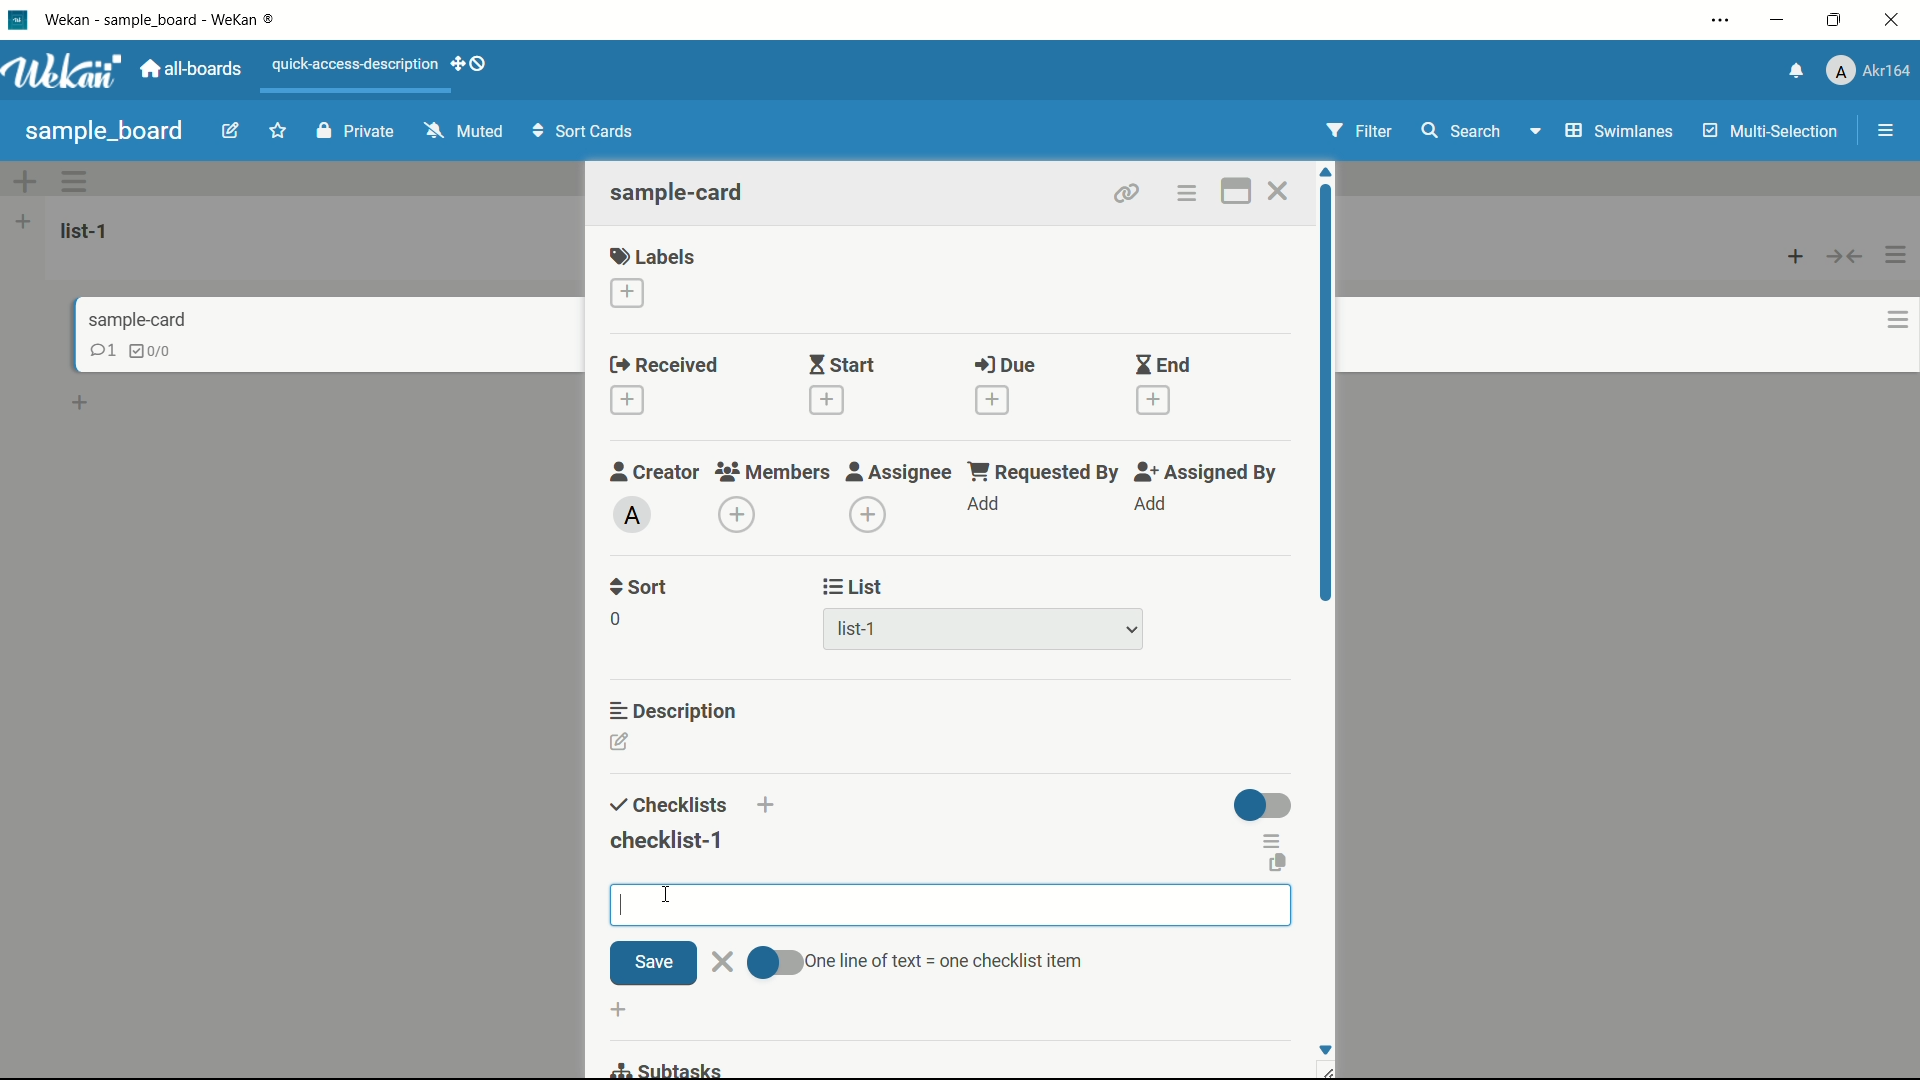  What do you see at coordinates (352, 65) in the screenshot?
I see `quick-access-description` at bounding box center [352, 65].